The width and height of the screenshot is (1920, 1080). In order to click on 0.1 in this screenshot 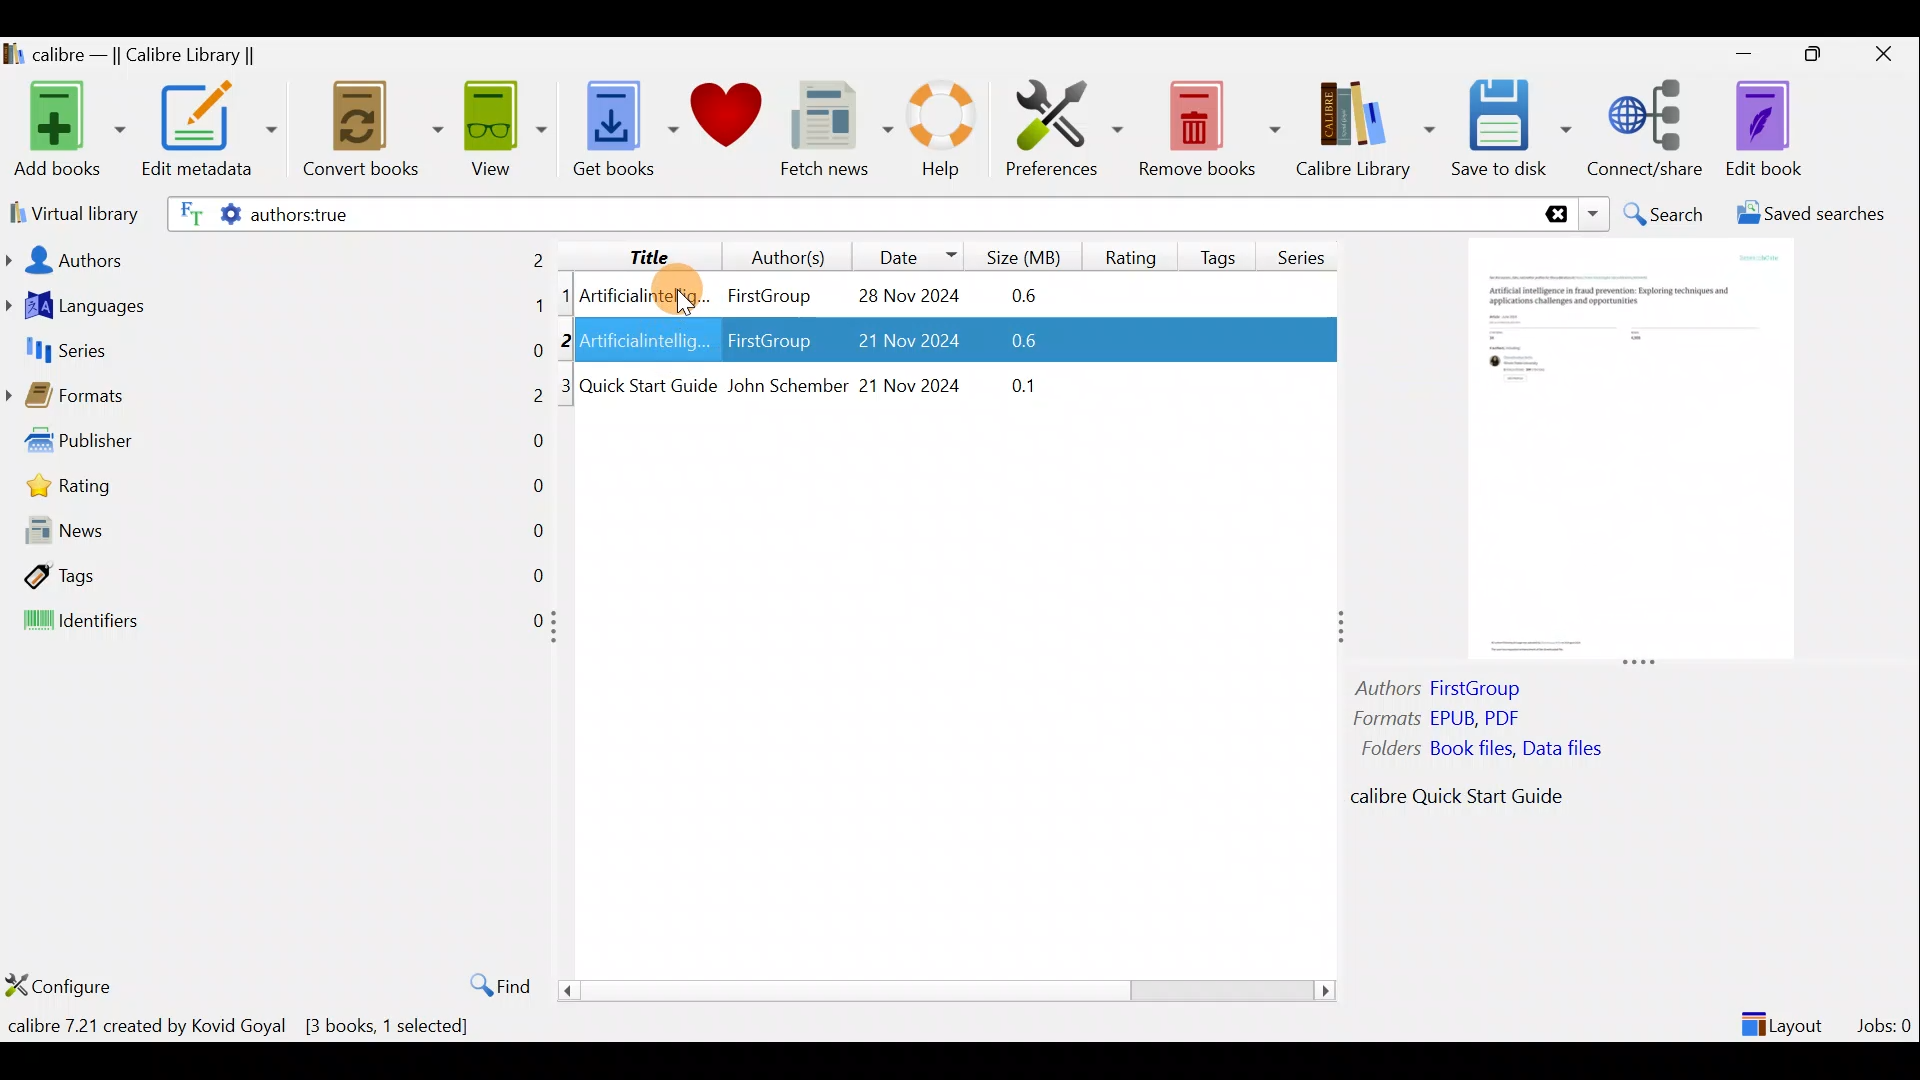, I will do `click(1013, 382)`.